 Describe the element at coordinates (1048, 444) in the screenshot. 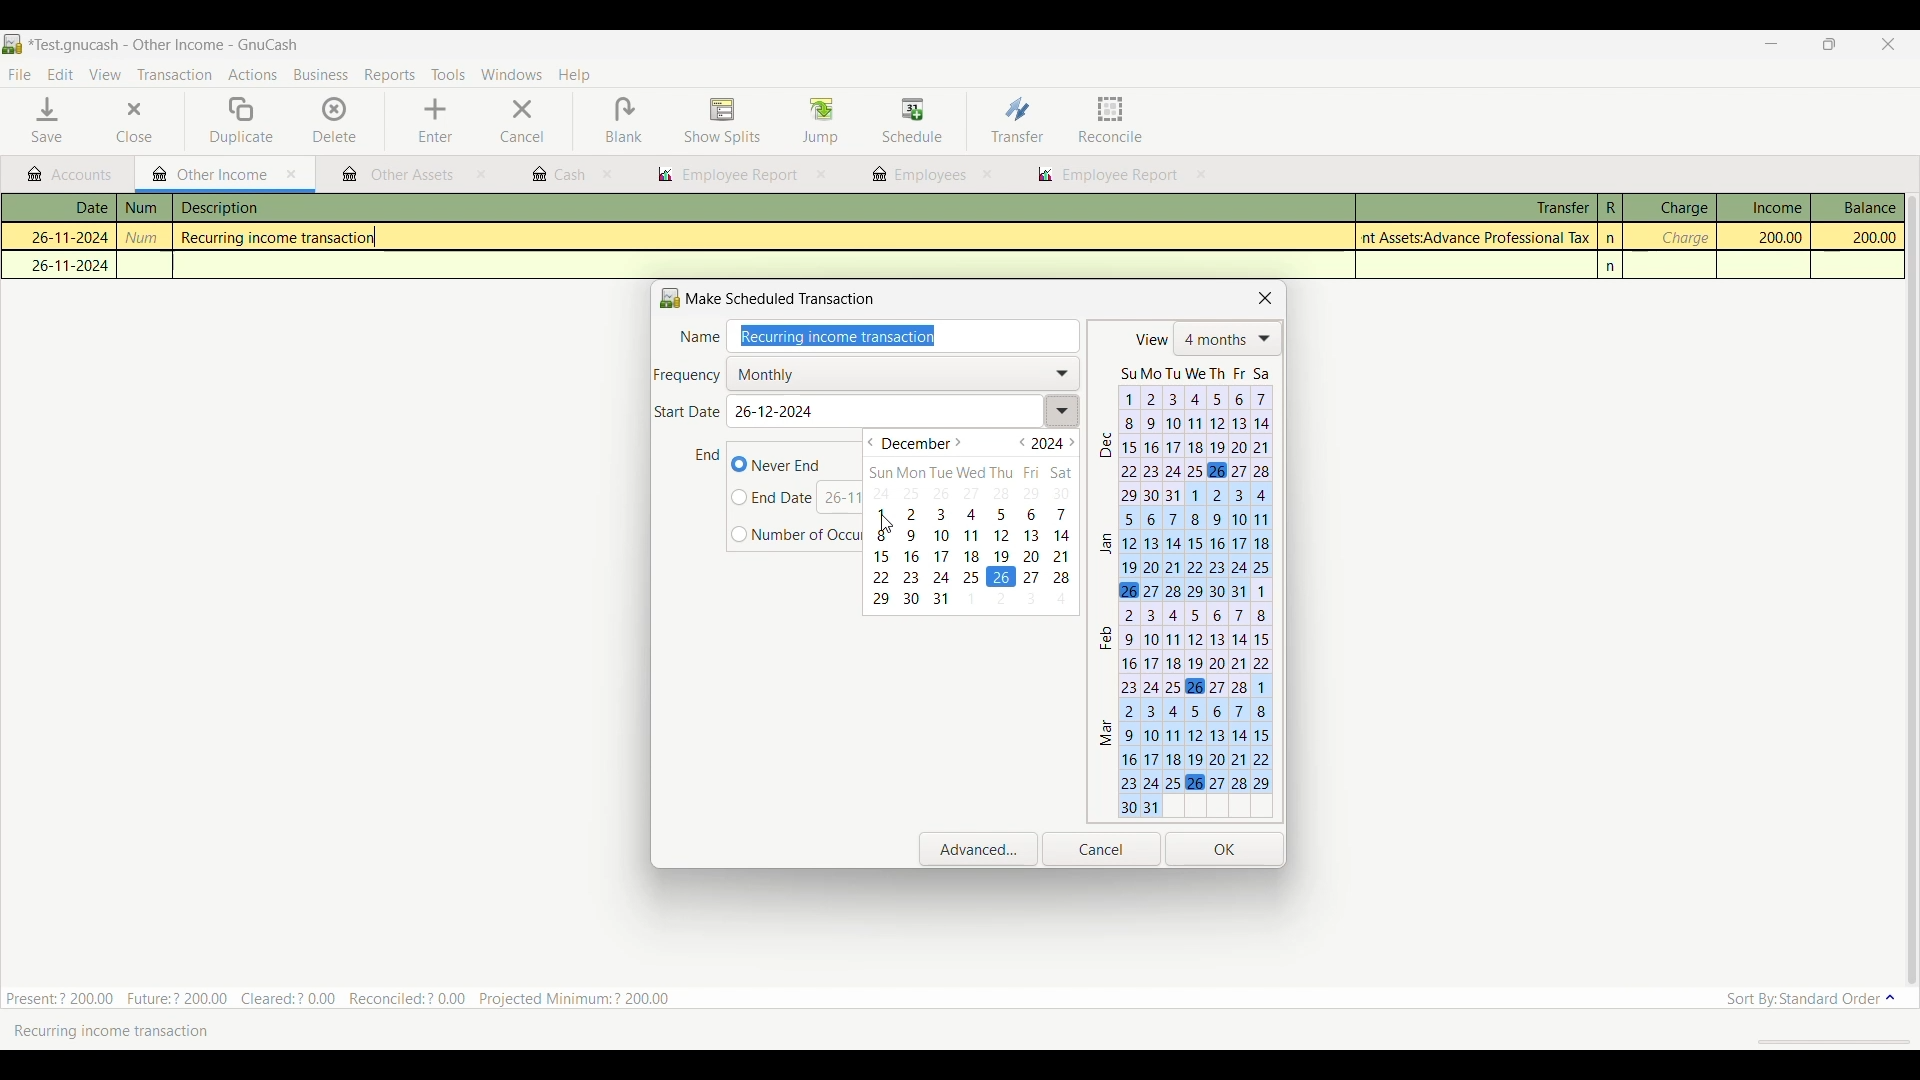

I see `Current year` at that location.